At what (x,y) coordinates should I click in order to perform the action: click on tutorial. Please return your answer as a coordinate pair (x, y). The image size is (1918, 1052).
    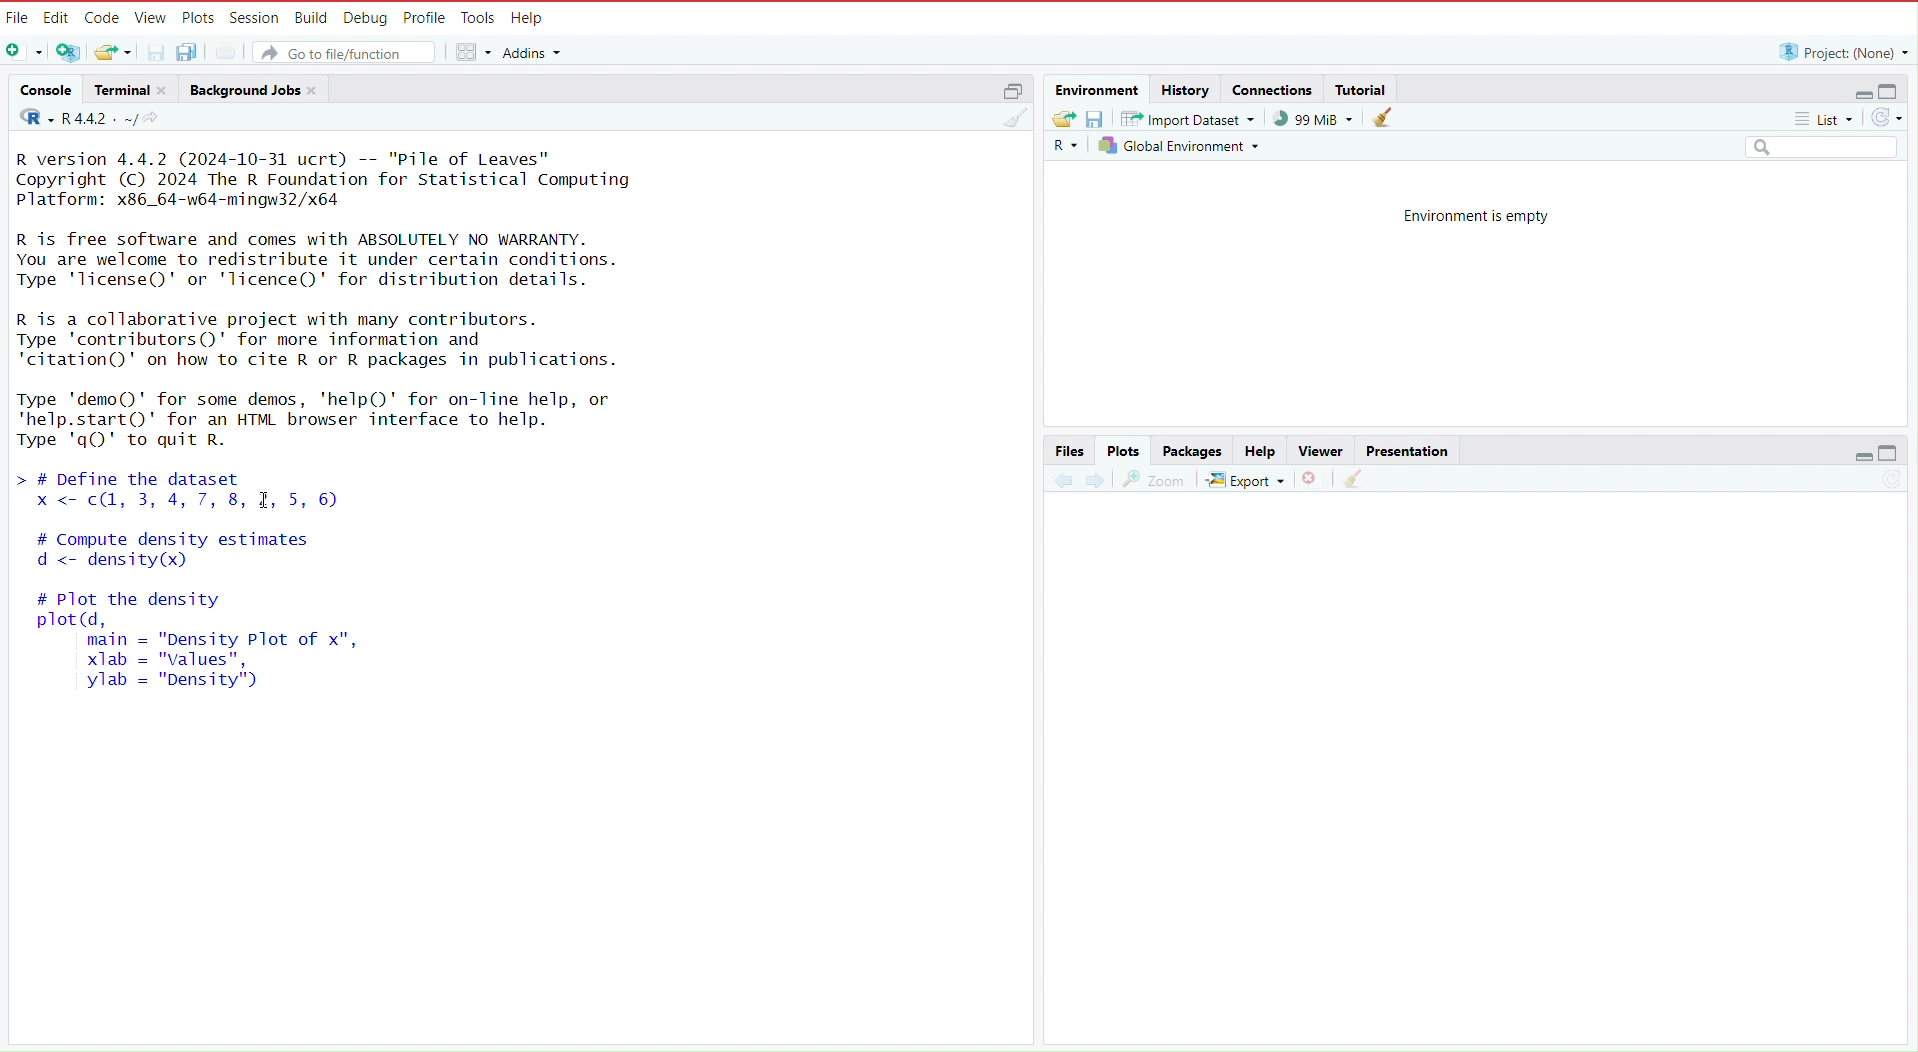
    Looking at the image, I should click on (1361, 86).